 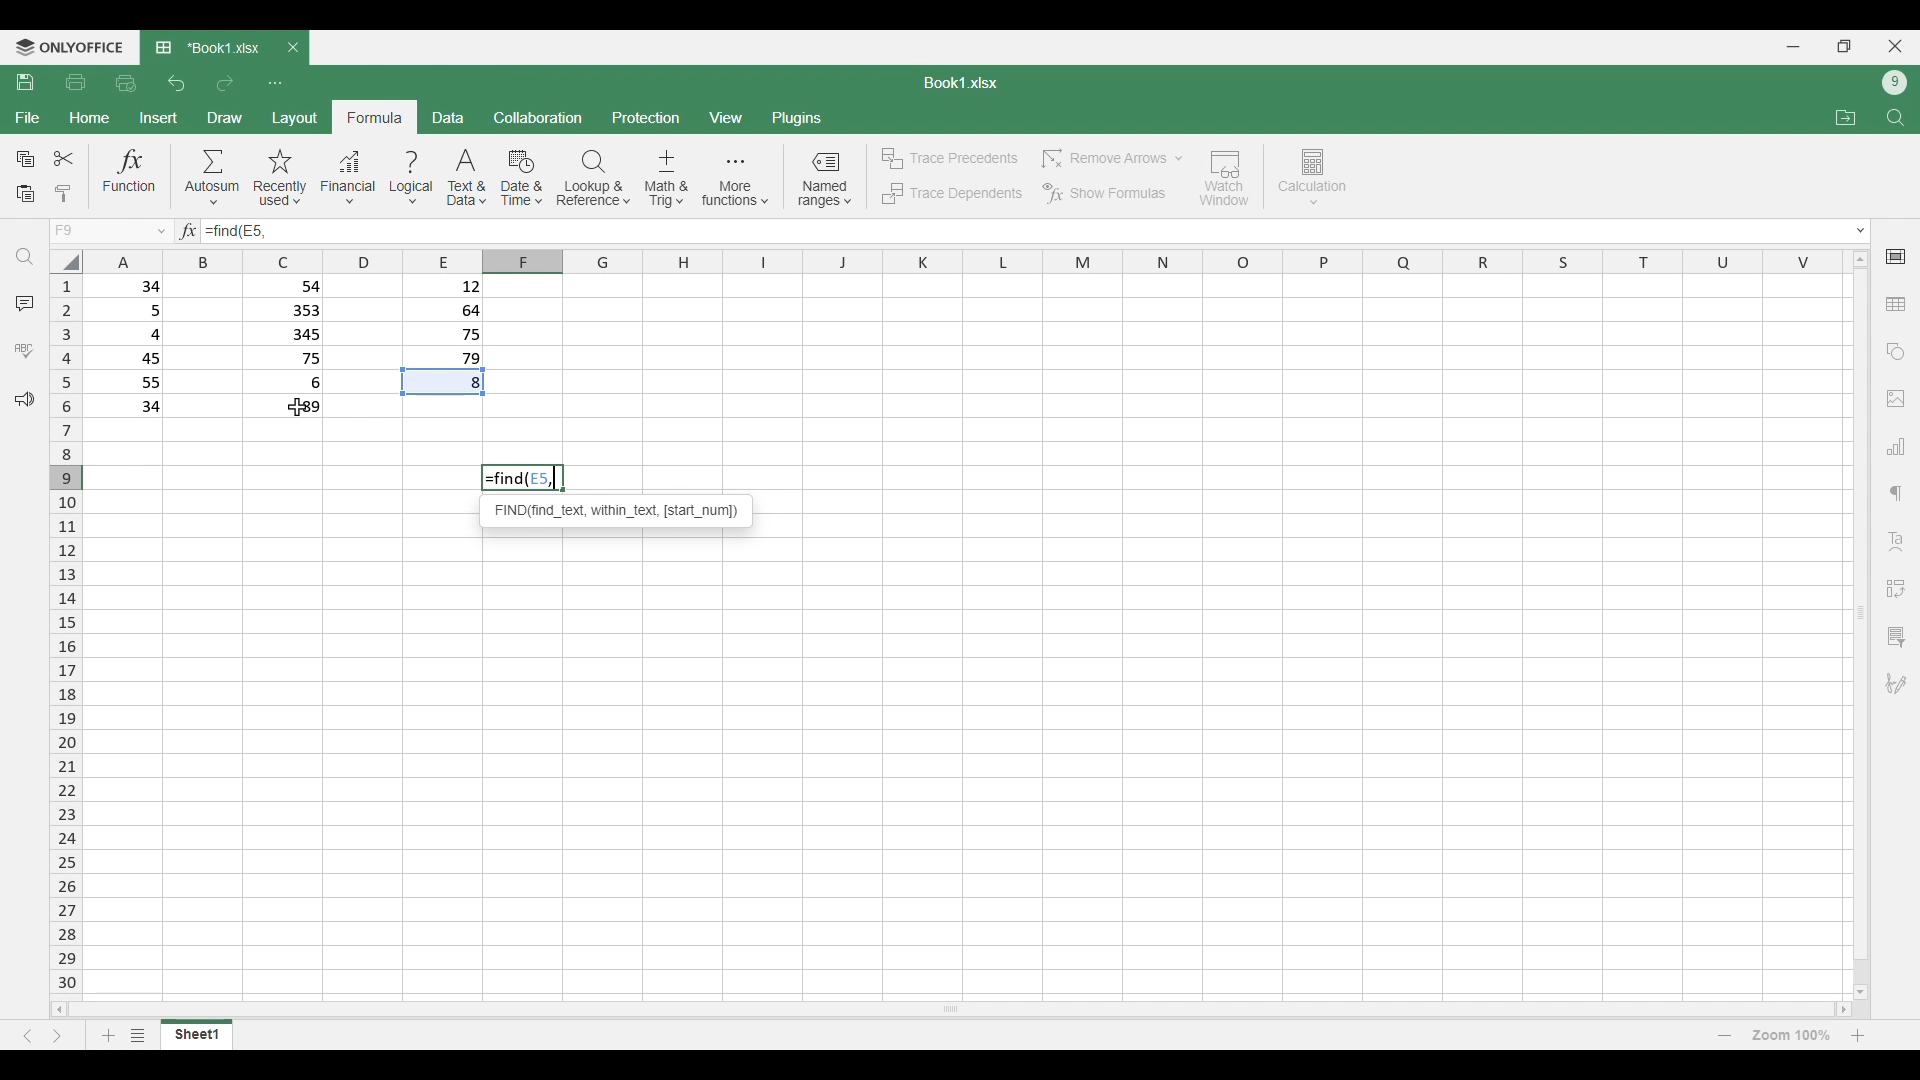 What do you see at coordinates (106, 231) in the screenshot?
I see `Choose cell name` at bounding box center [106, 231].